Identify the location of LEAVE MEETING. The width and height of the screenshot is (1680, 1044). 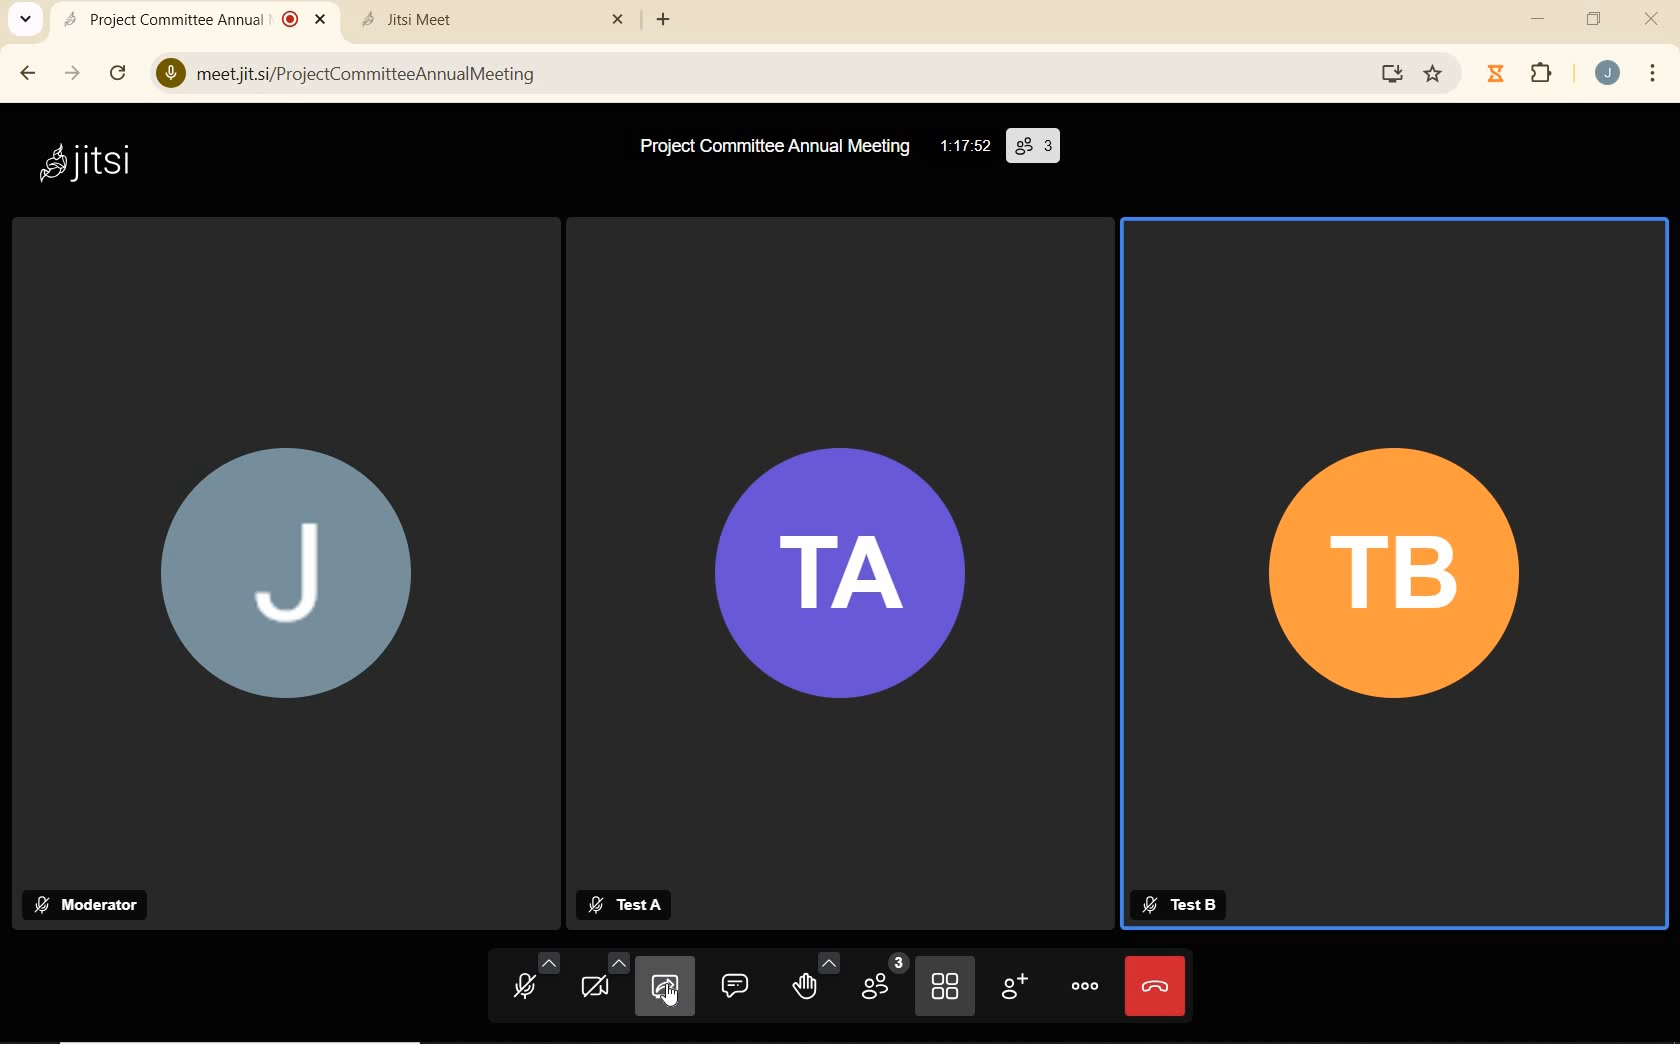
(1155, 985).